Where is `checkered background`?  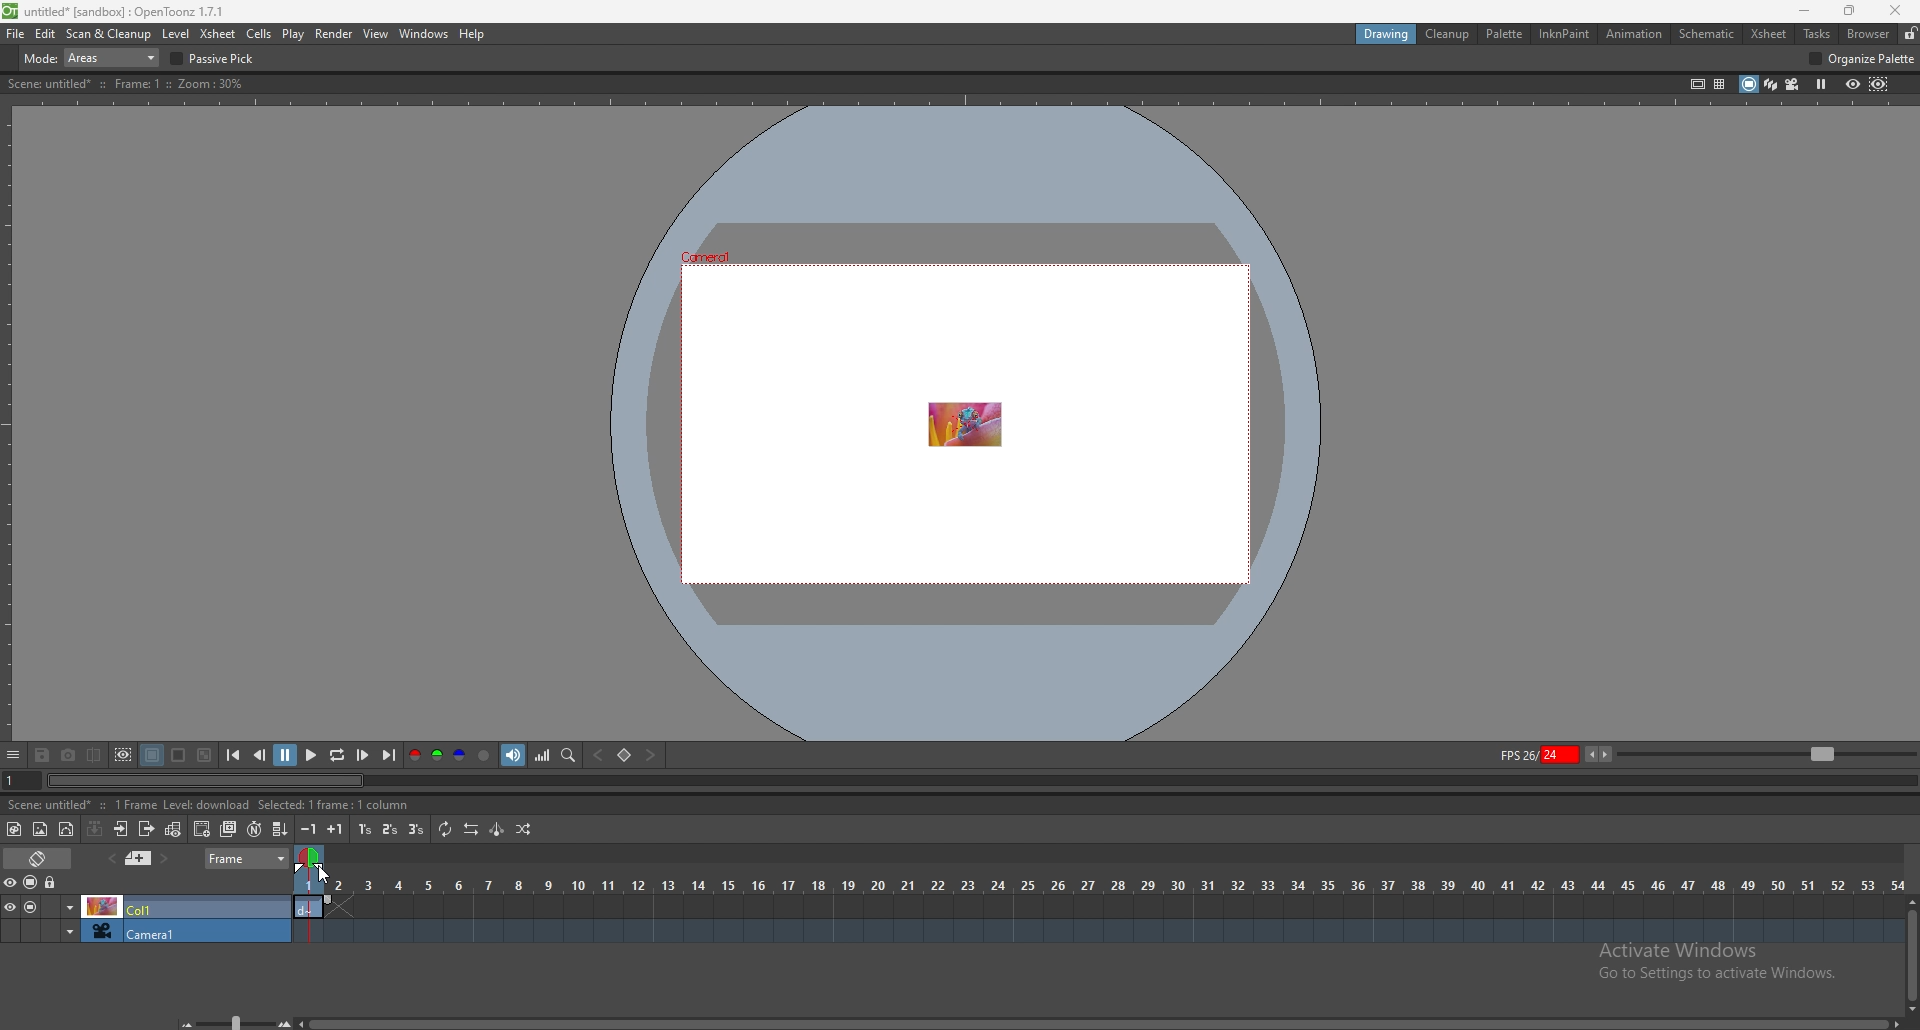 checkered background is located at coordinates (206, 755).